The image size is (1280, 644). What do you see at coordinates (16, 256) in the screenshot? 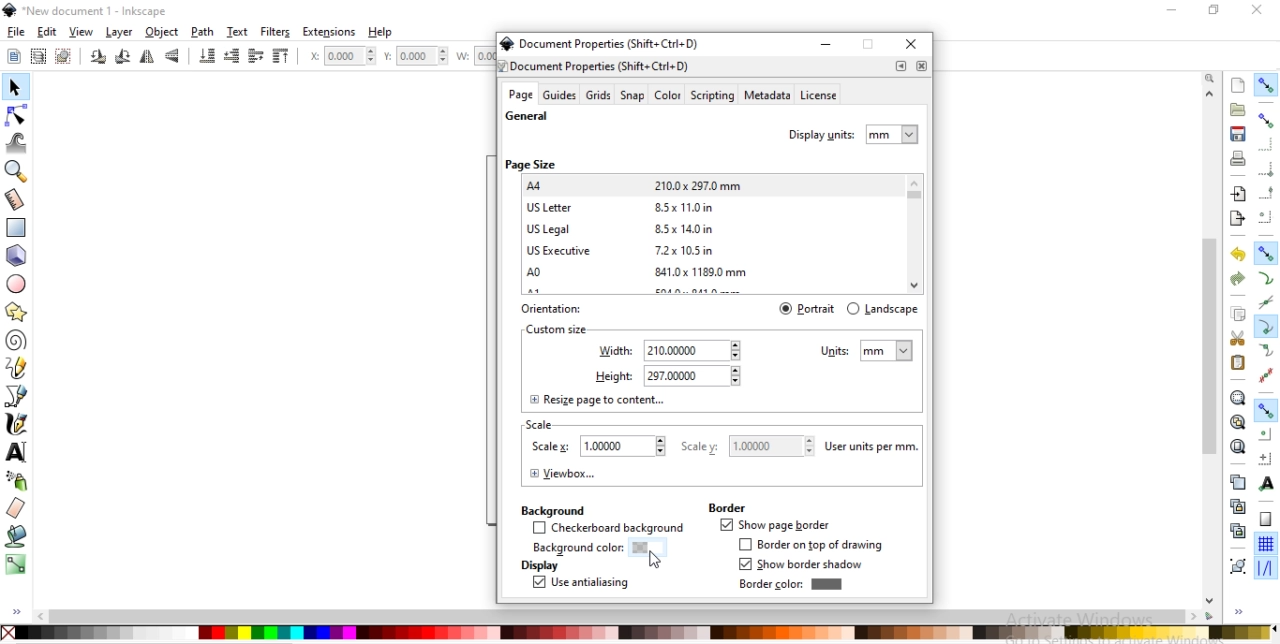
I see `3d boxes` at bounding box center [16, 256].